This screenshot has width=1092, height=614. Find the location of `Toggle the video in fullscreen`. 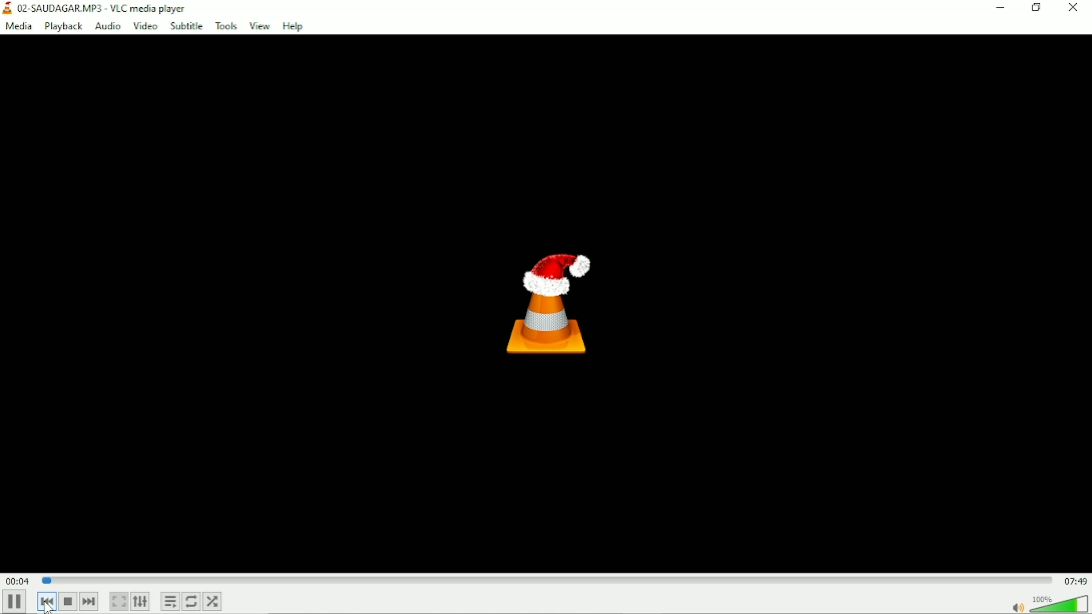

Toggle the video in fullscreen is located at coordinates (119, 601).